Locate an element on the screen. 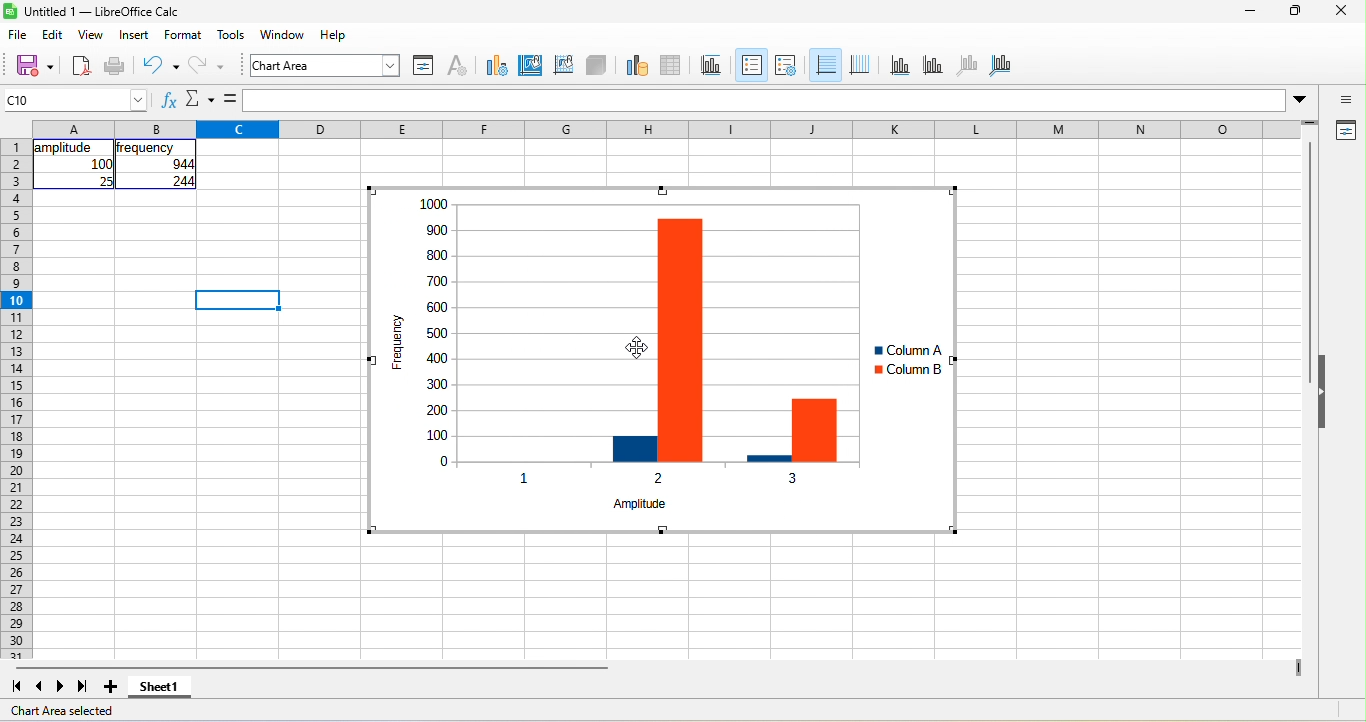  More options is located at coordinates (1299, 101).